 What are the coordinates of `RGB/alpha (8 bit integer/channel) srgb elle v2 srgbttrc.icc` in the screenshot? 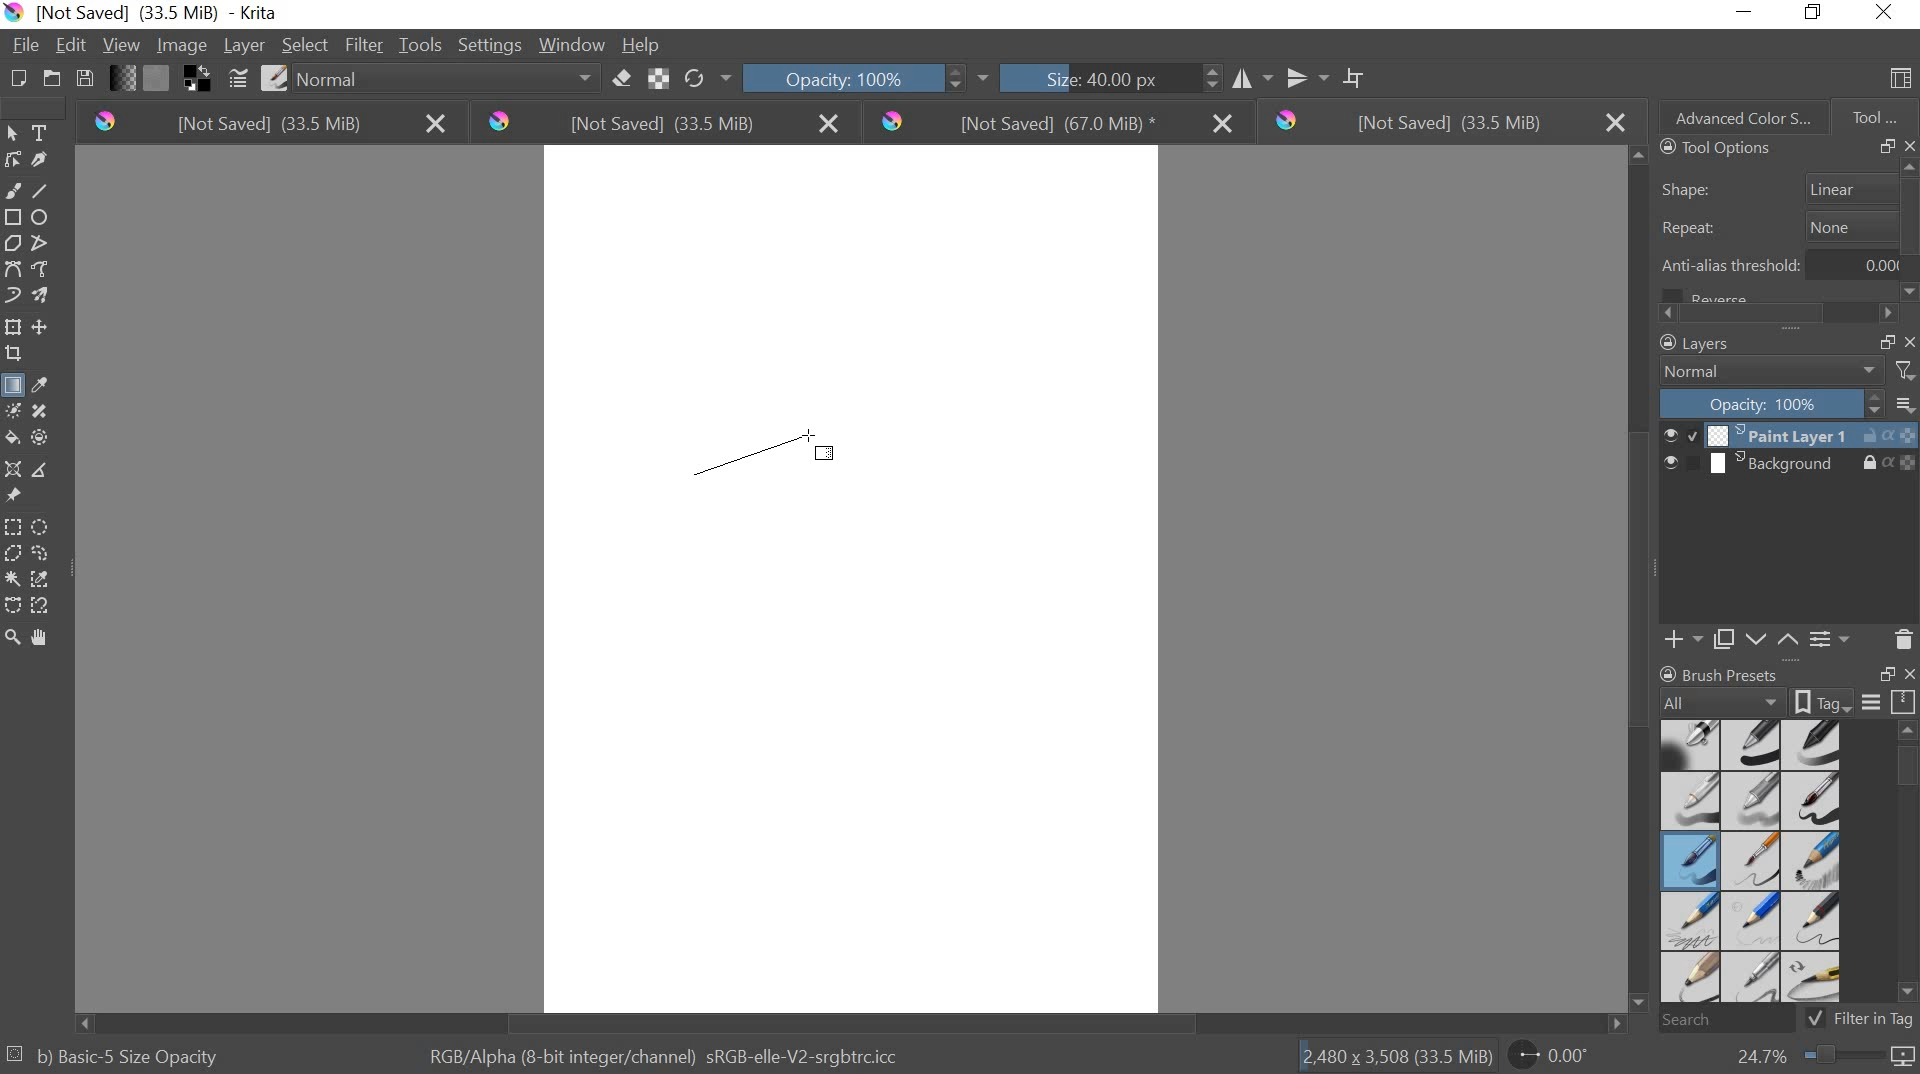 It's located at (666, 1051).